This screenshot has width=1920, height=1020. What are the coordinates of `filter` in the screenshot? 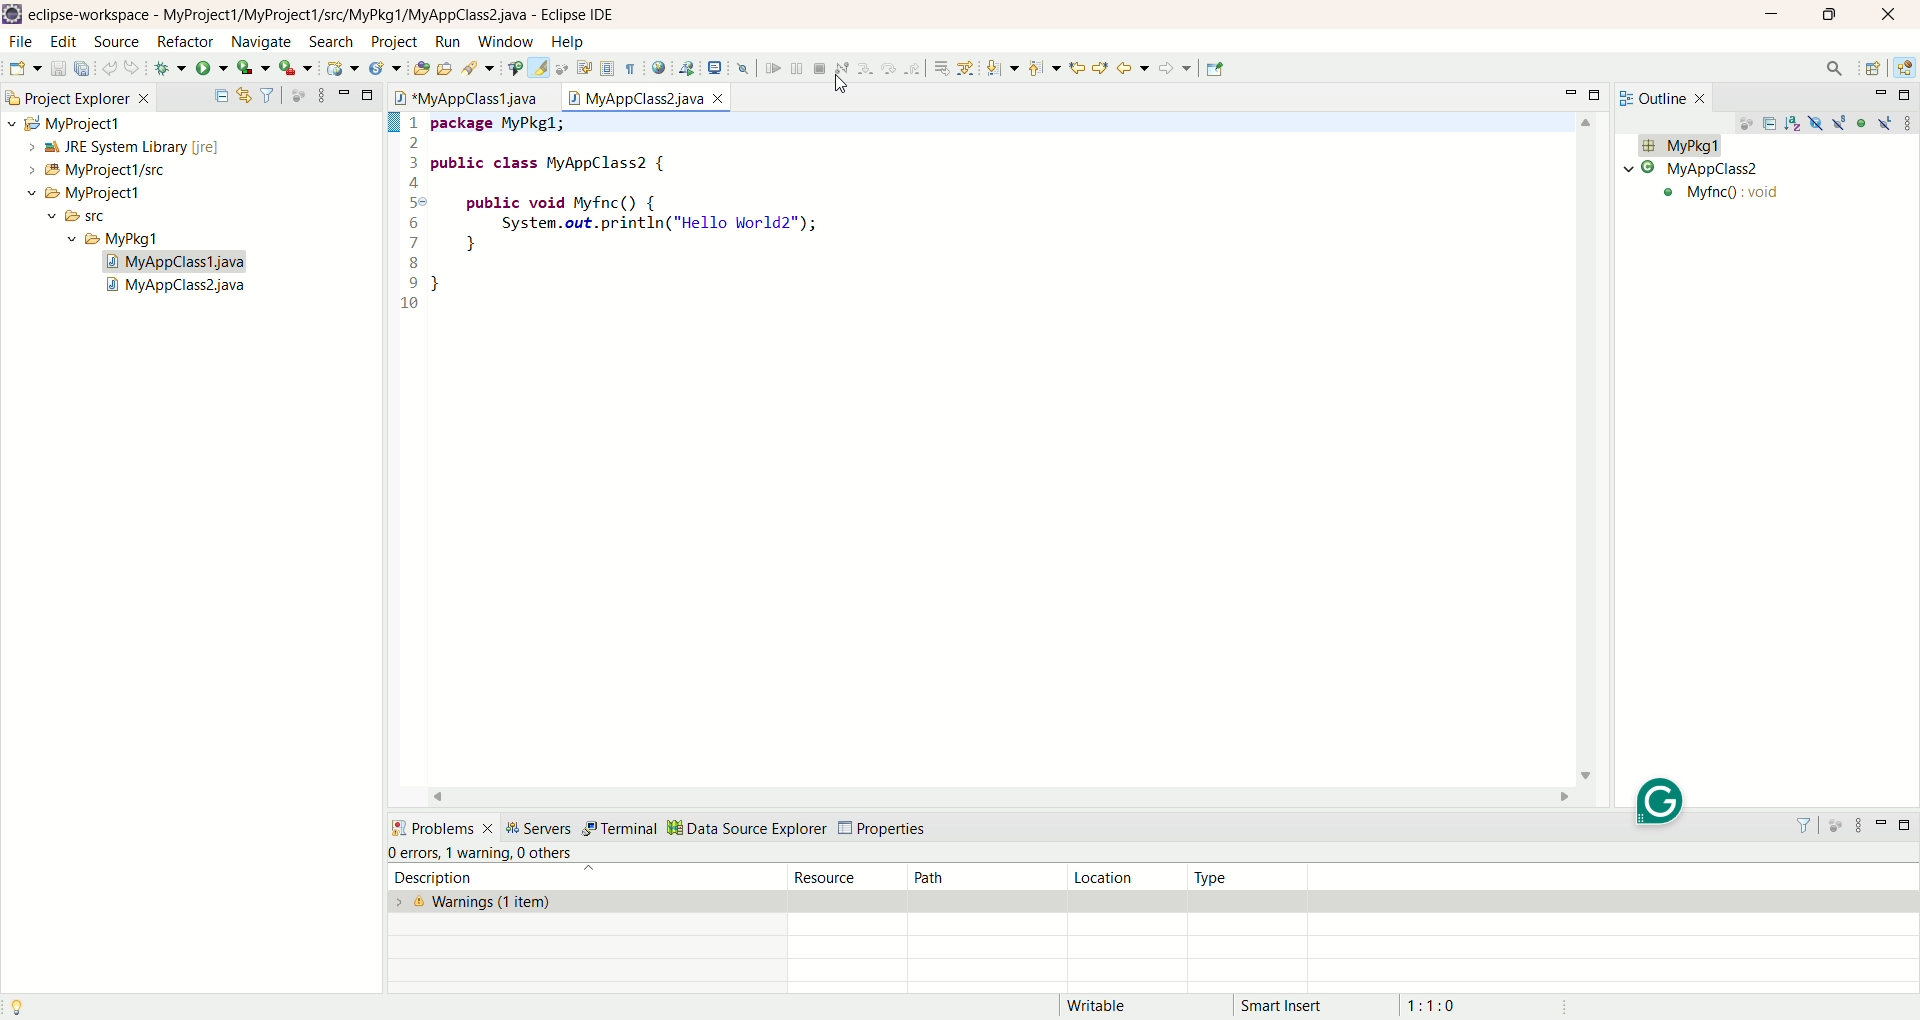 It's located at (1808, 825).